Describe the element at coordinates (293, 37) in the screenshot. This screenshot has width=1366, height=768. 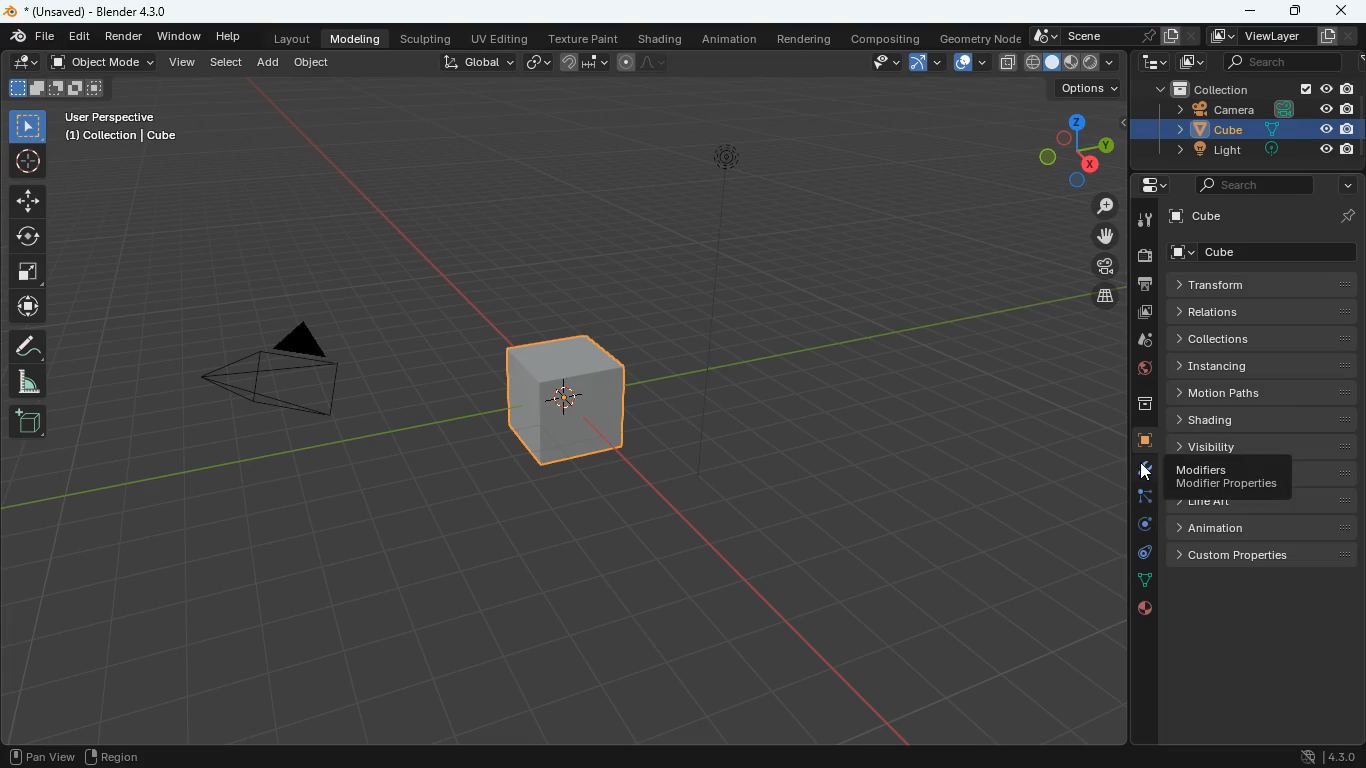
I see `layout` at that location.